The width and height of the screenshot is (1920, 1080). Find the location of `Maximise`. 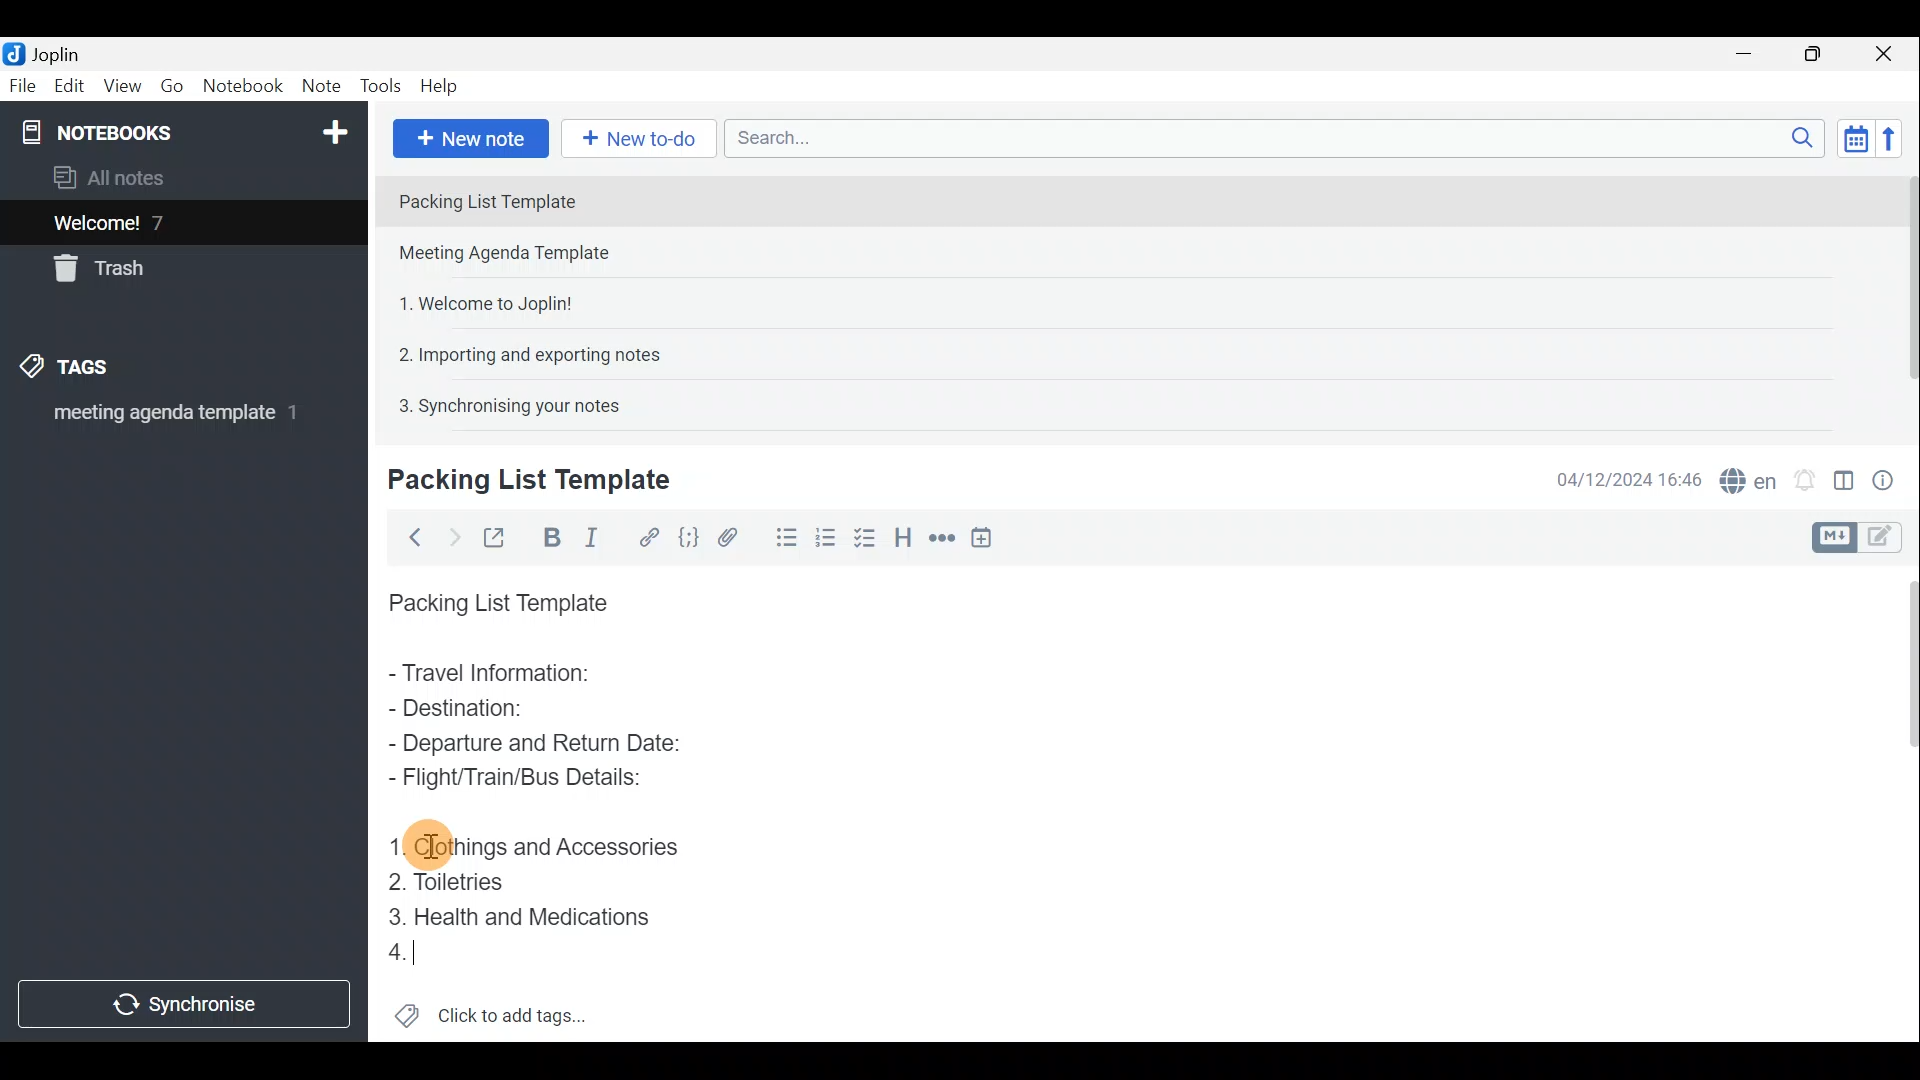

Maximise is located at coordinates (1820, 54).